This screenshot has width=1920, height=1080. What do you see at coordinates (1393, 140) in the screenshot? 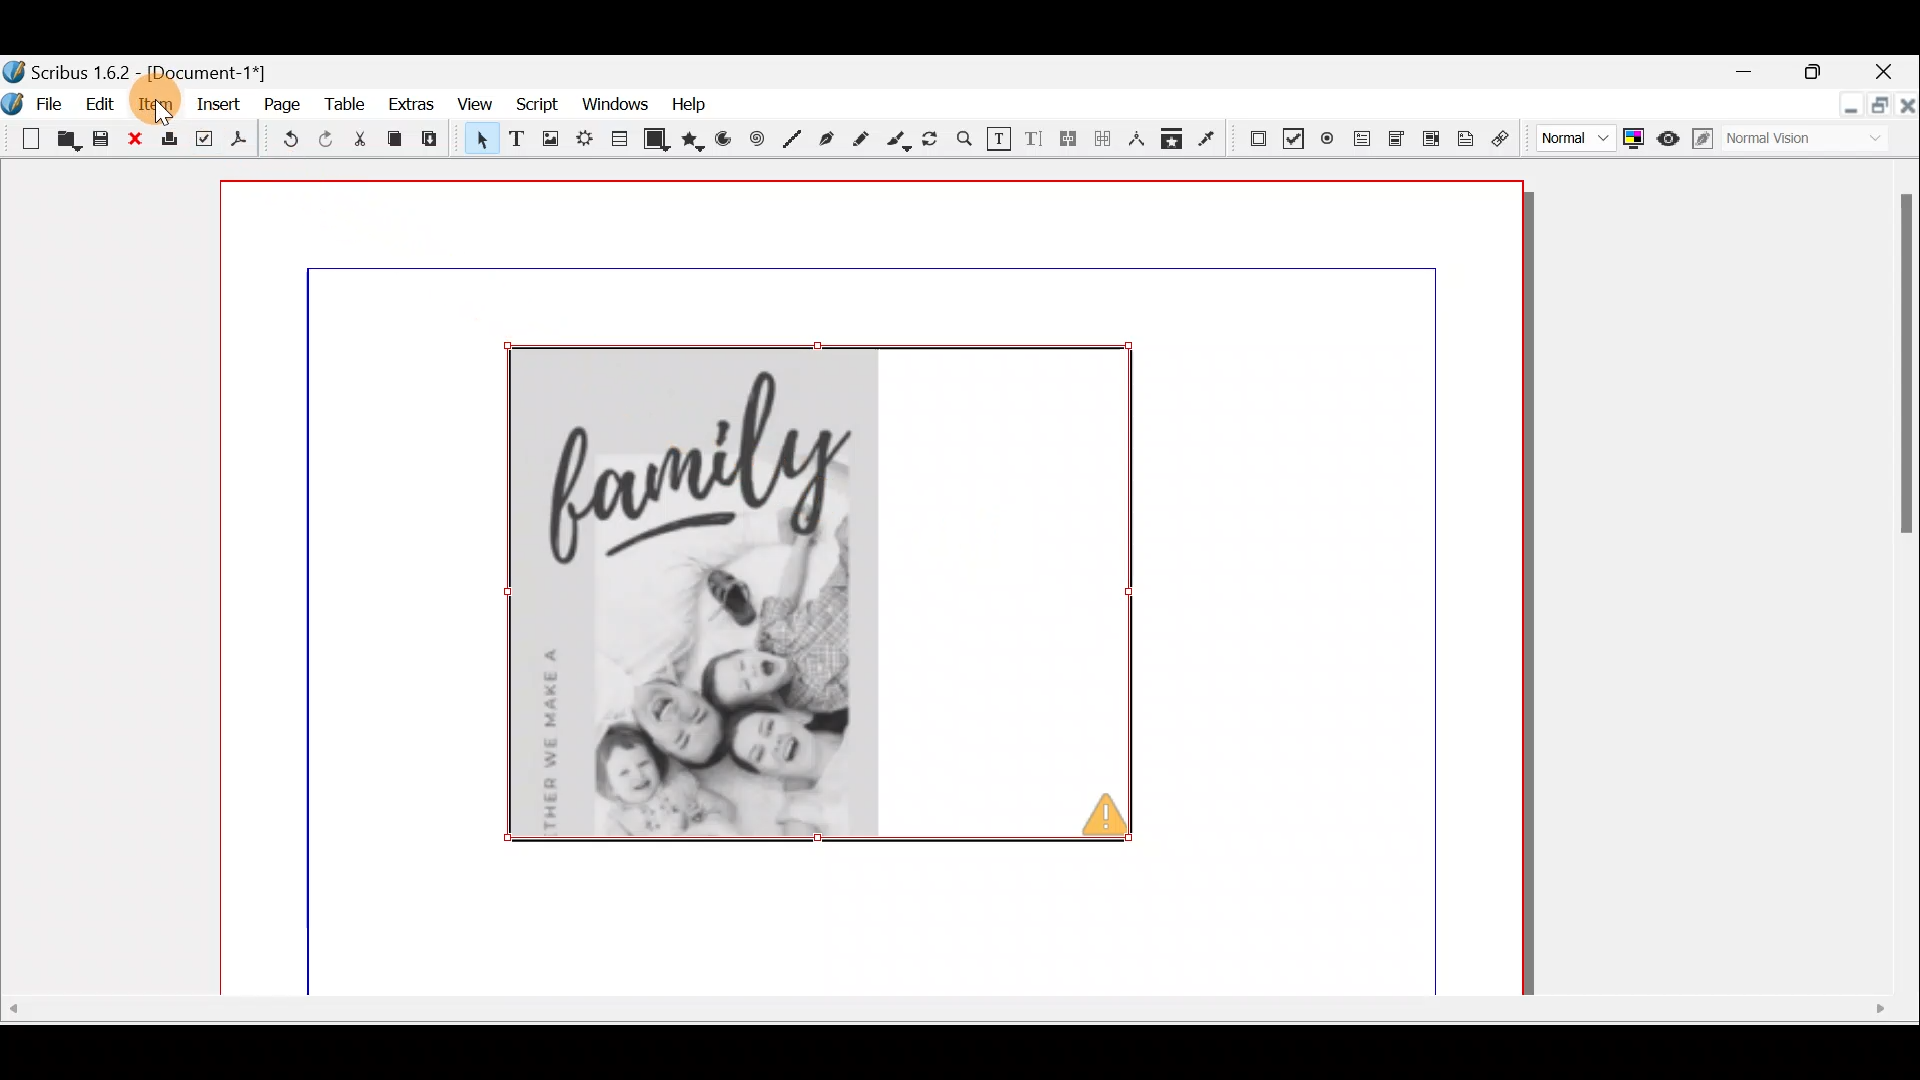
I see `PDF combo box` at bounding box center [1393, 140].